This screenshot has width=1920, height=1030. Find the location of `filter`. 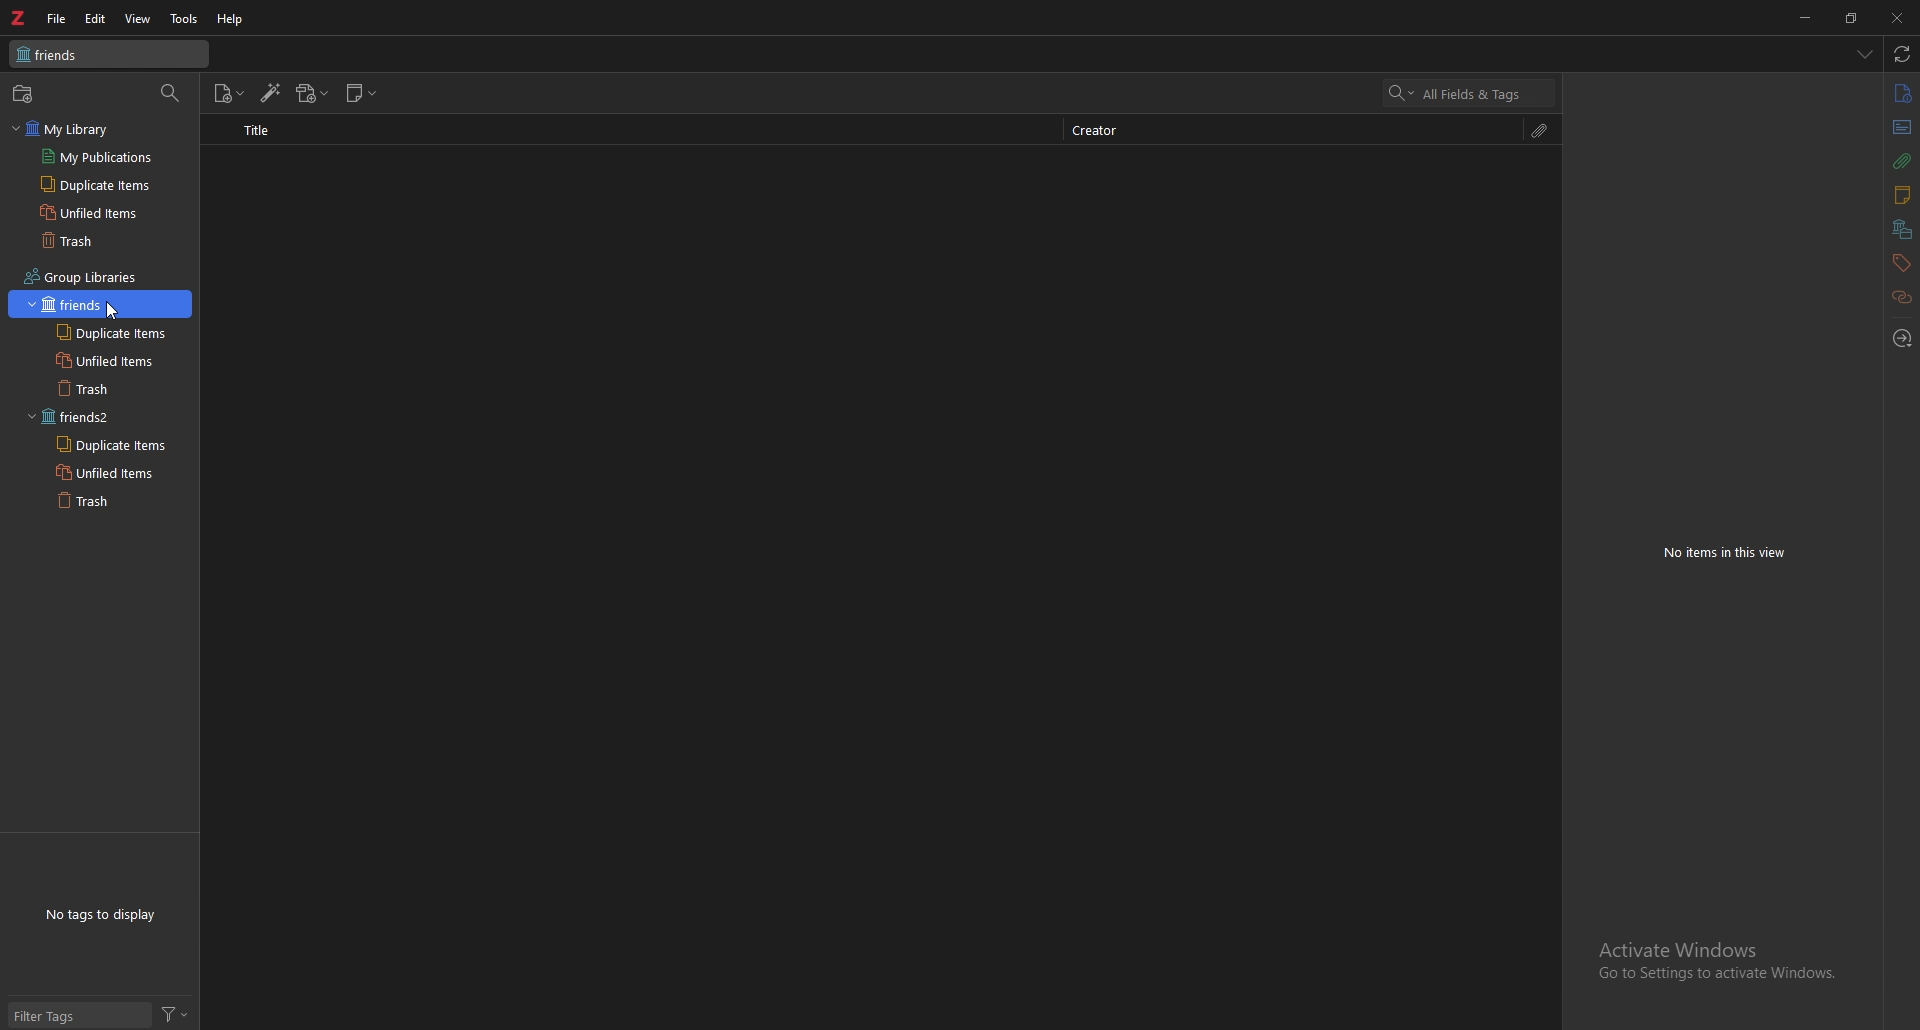

filter is located at coordinates (174, 1013).